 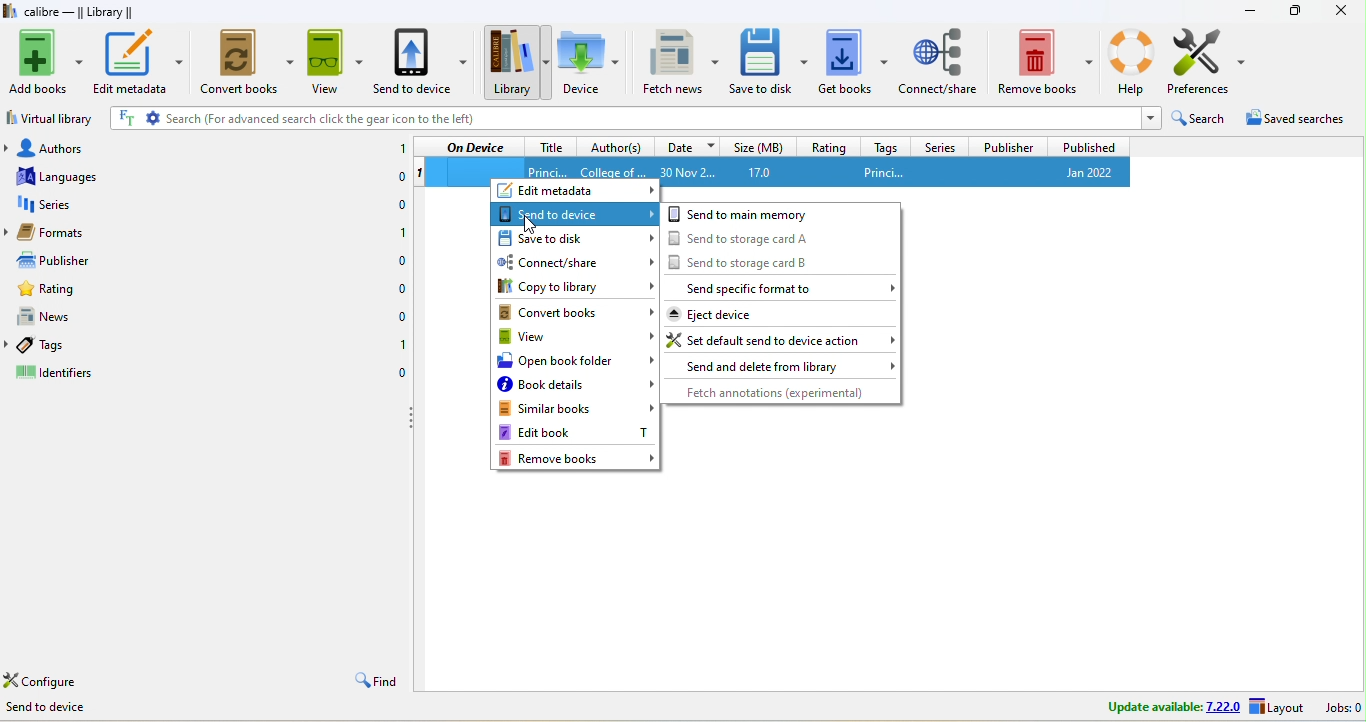 What do you see at coordinates (550, 145) in the screenshot?
I see `title` at bounding box center [550, 145].